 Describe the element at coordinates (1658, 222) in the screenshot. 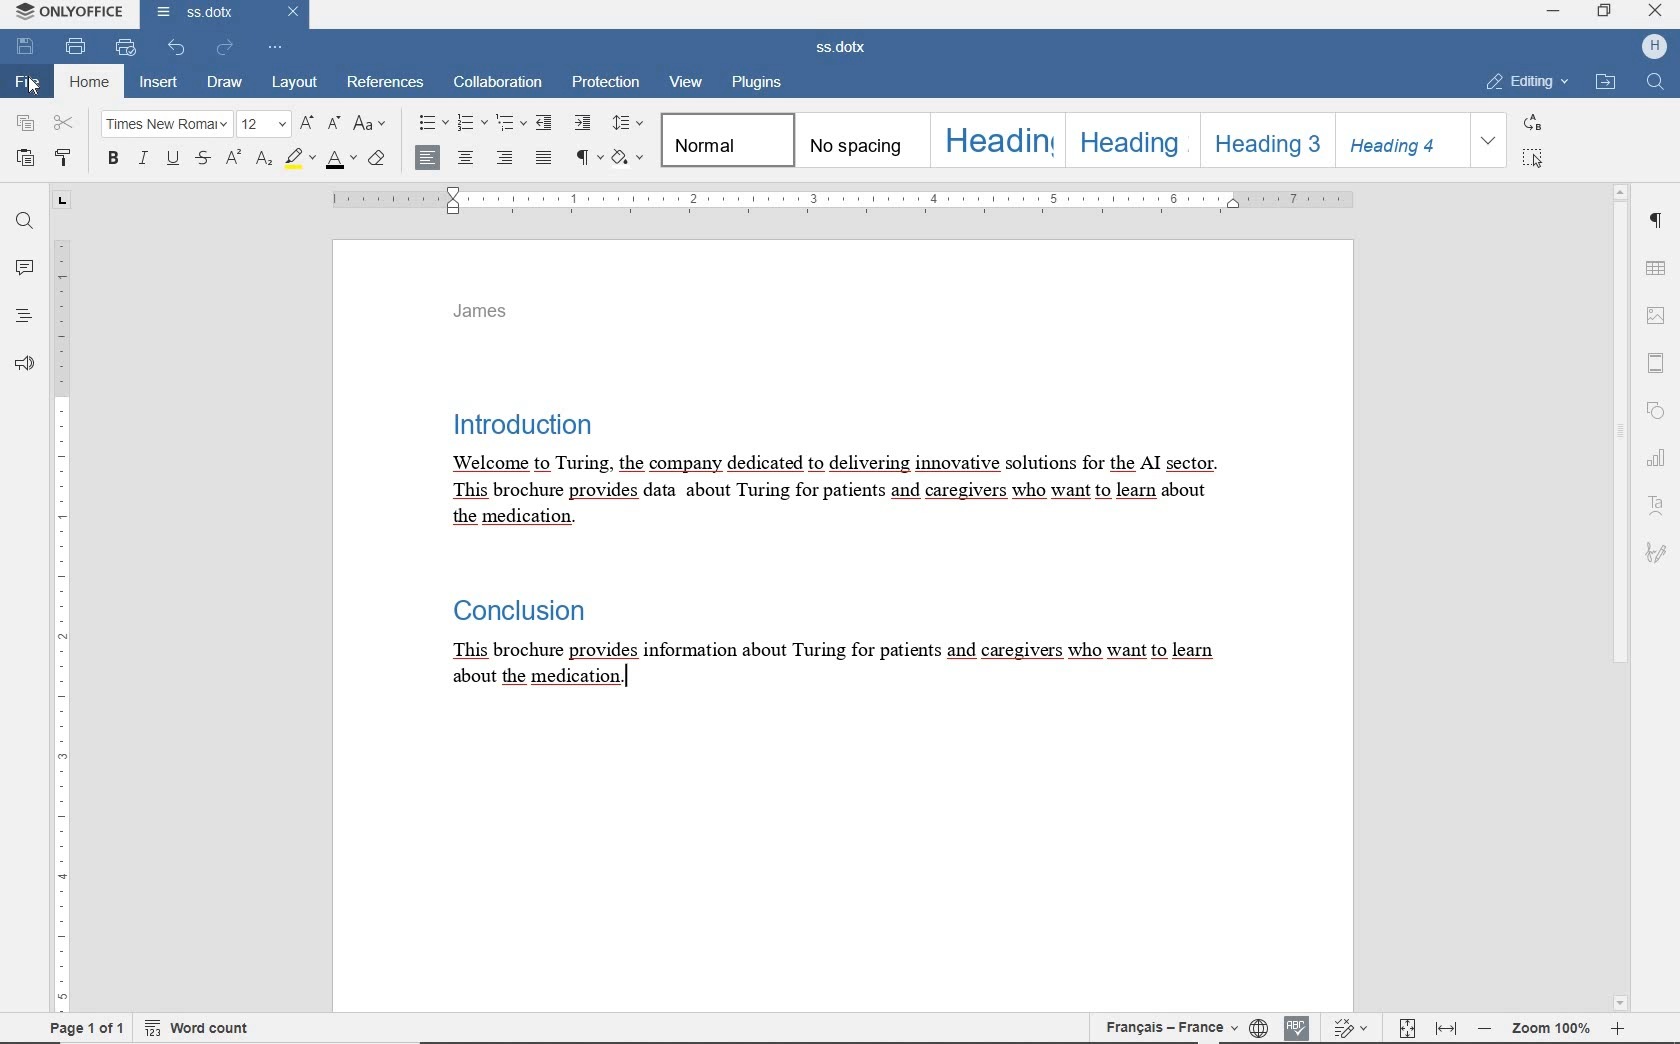

I see `PARAGRAPH SETTINGS` at that location.